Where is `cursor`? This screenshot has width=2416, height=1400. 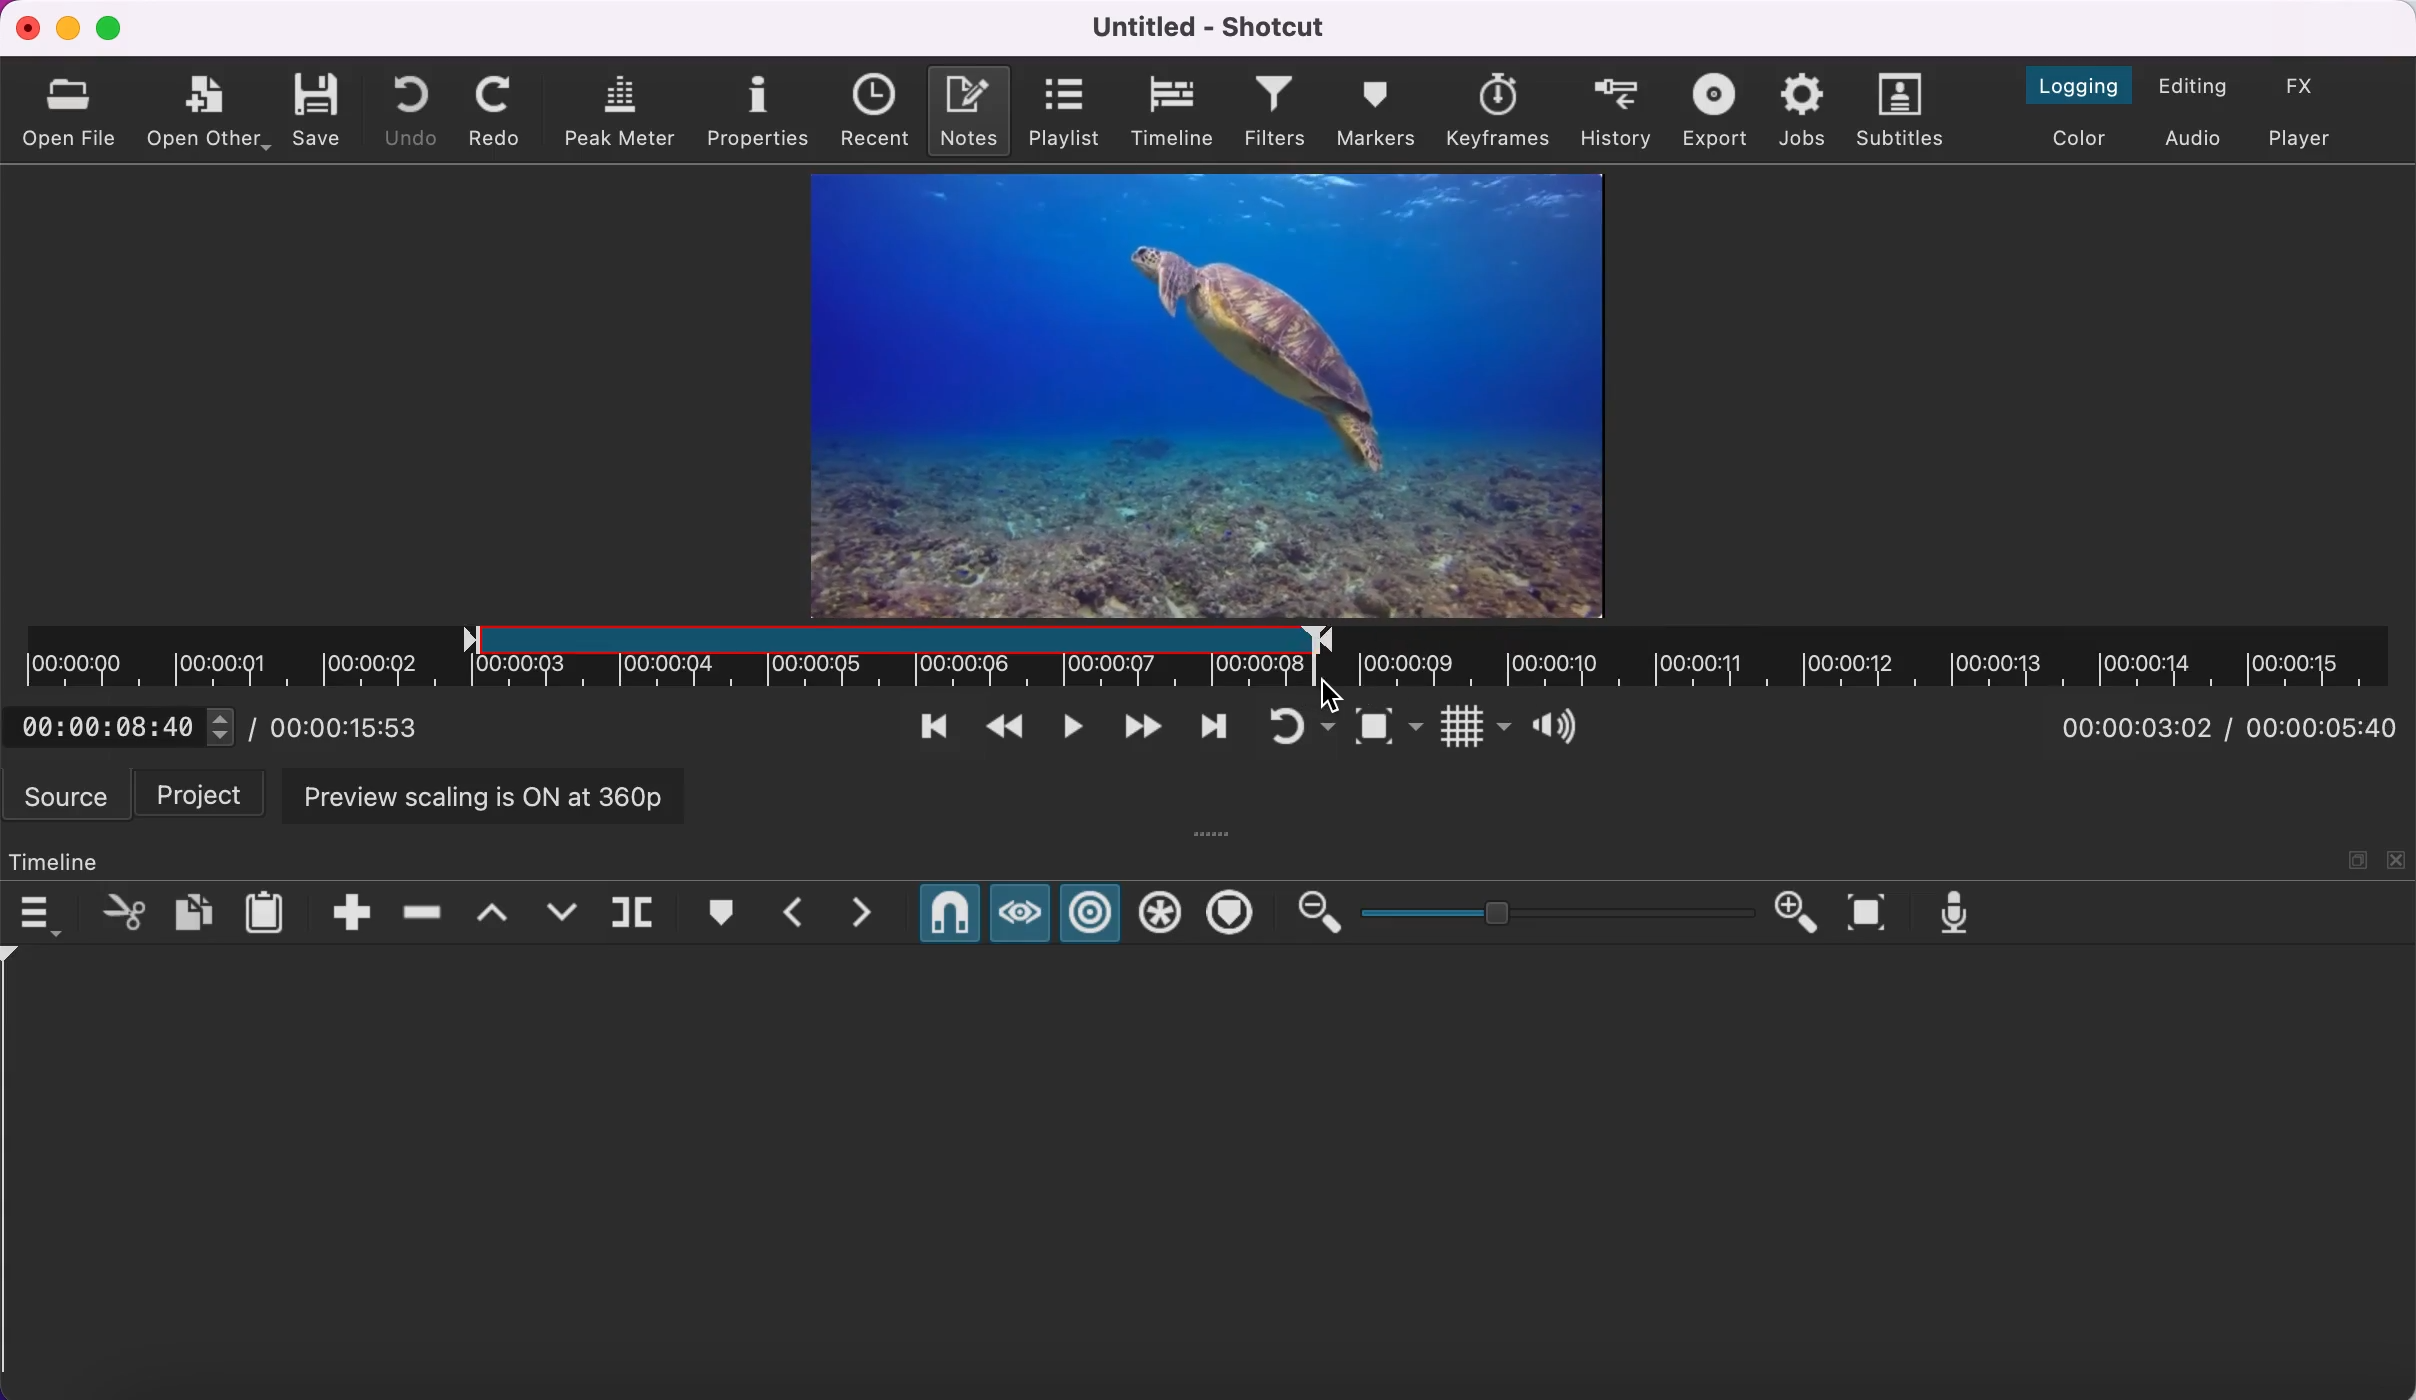 cursor is located at coordinates (1336, 696).